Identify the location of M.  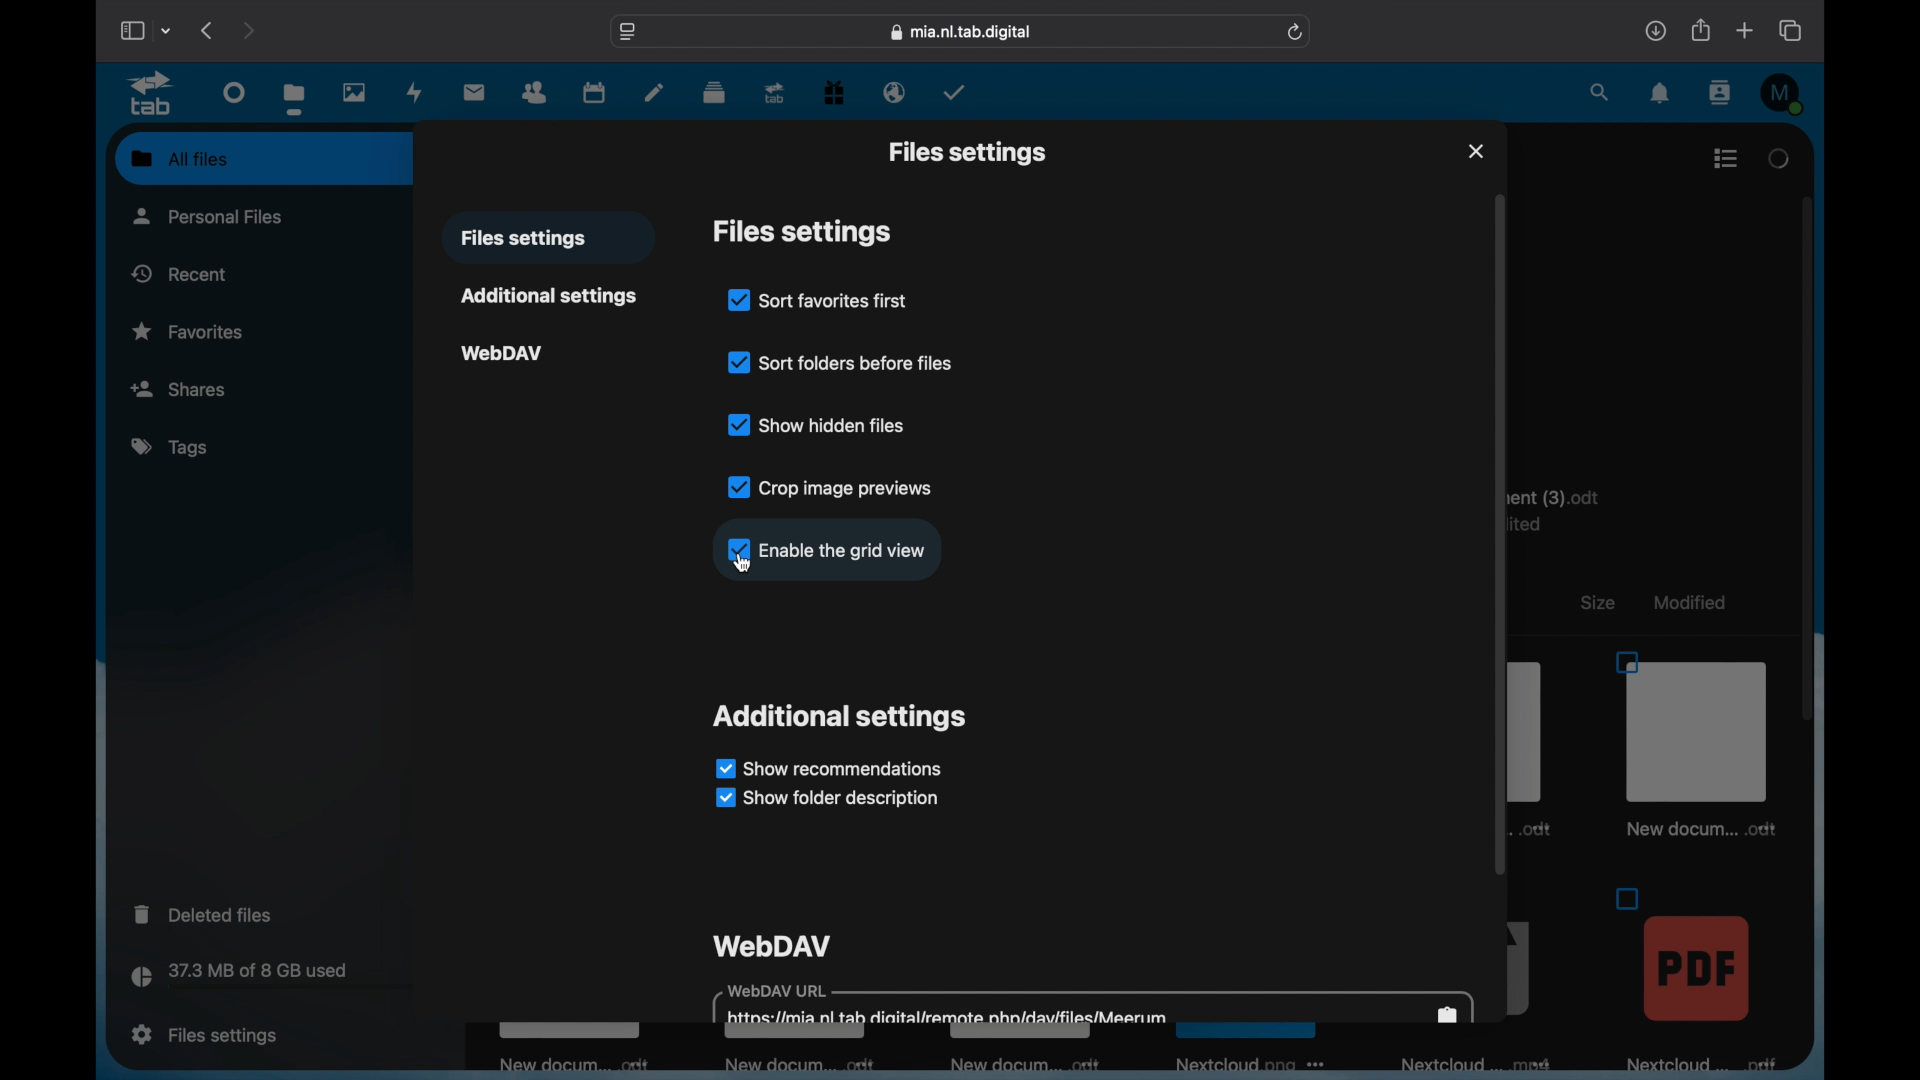
(1783, 93).